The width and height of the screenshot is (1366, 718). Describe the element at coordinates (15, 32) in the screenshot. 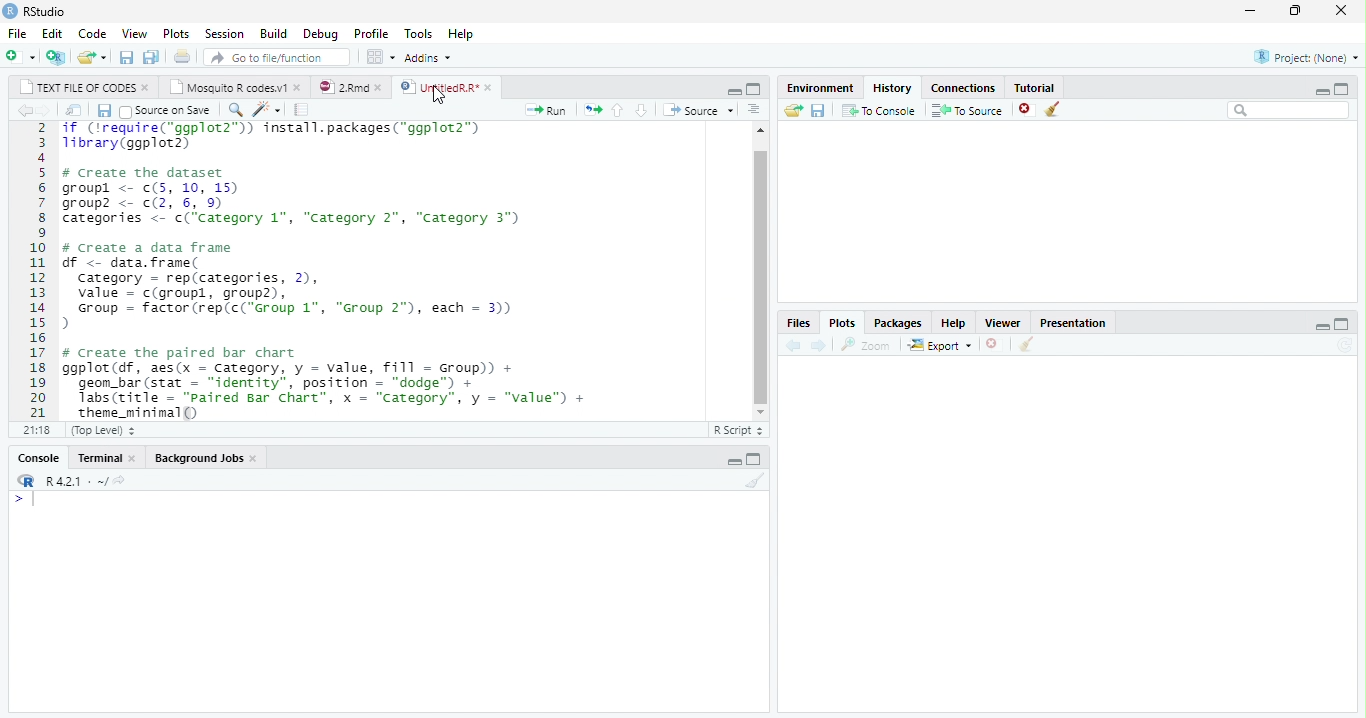

I see `file` at that location.